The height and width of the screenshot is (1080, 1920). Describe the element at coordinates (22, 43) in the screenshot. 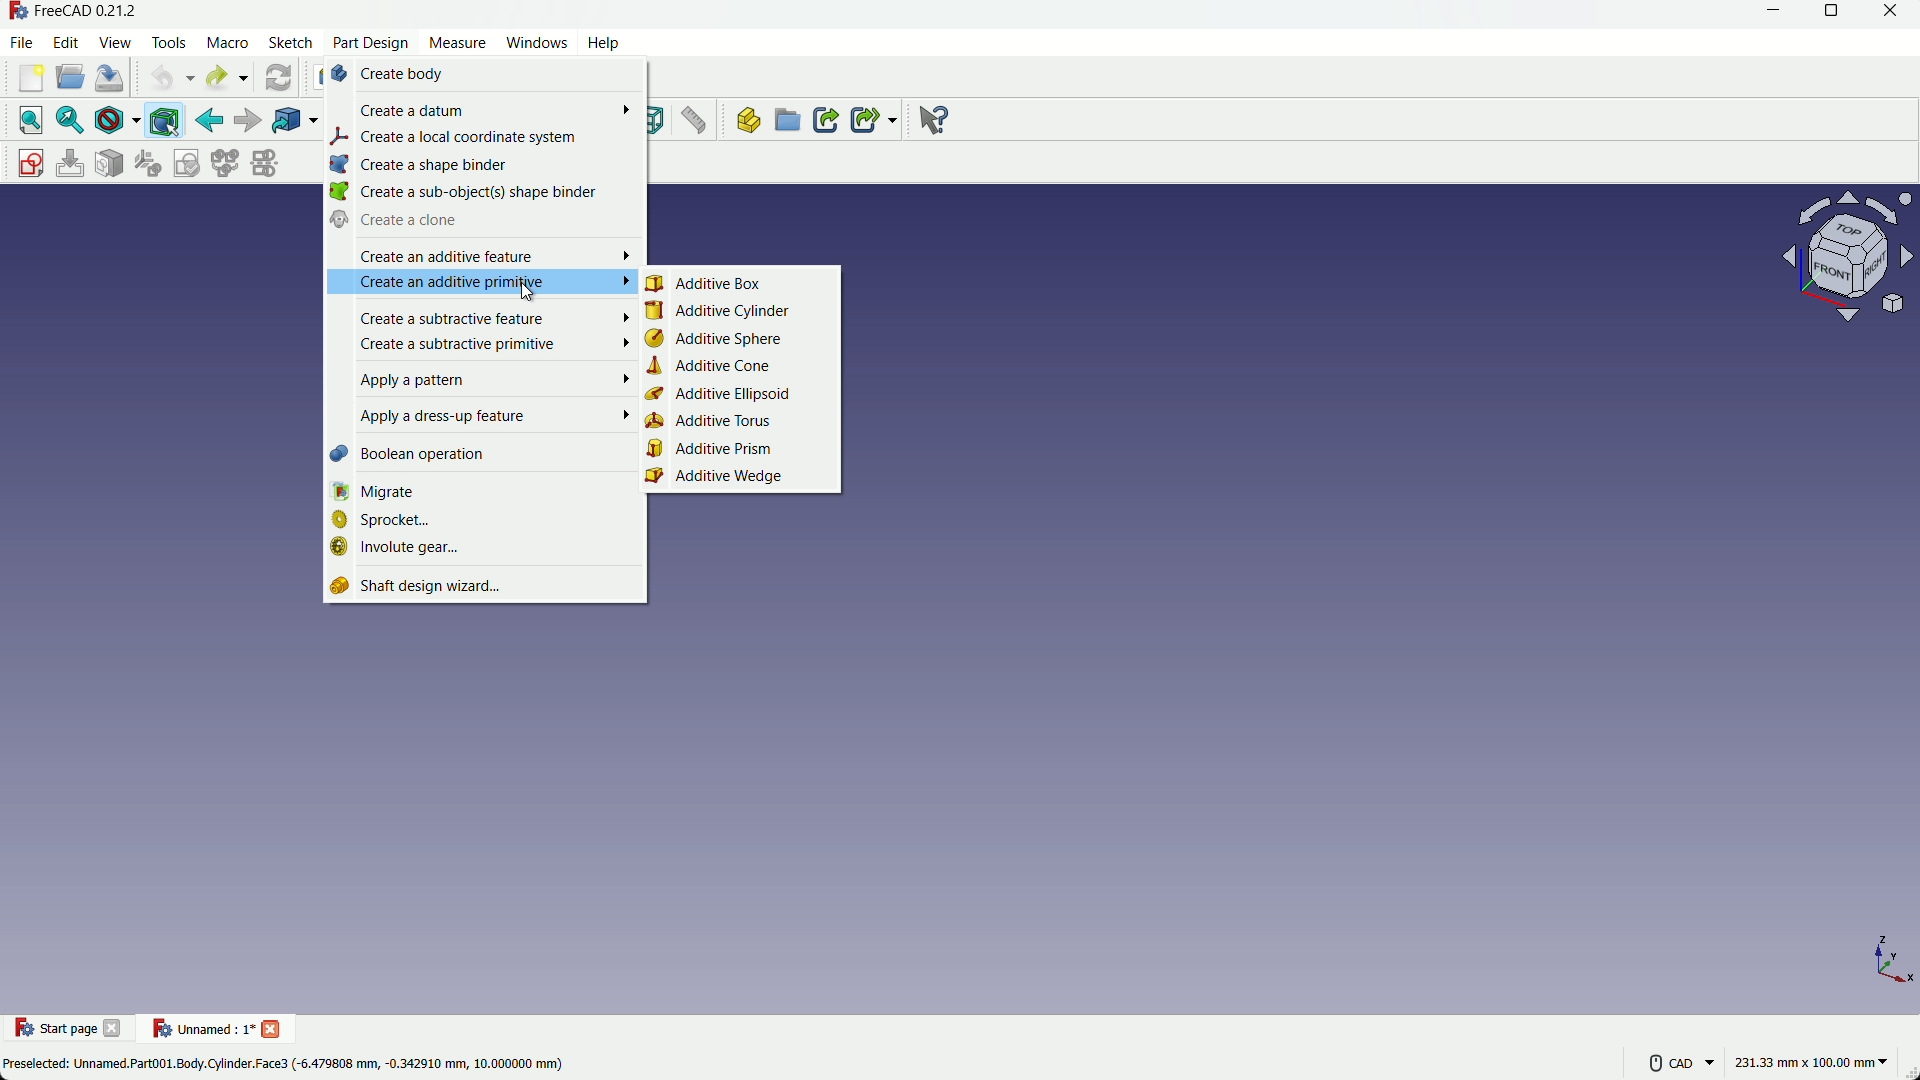

I see `file menu` at that location.